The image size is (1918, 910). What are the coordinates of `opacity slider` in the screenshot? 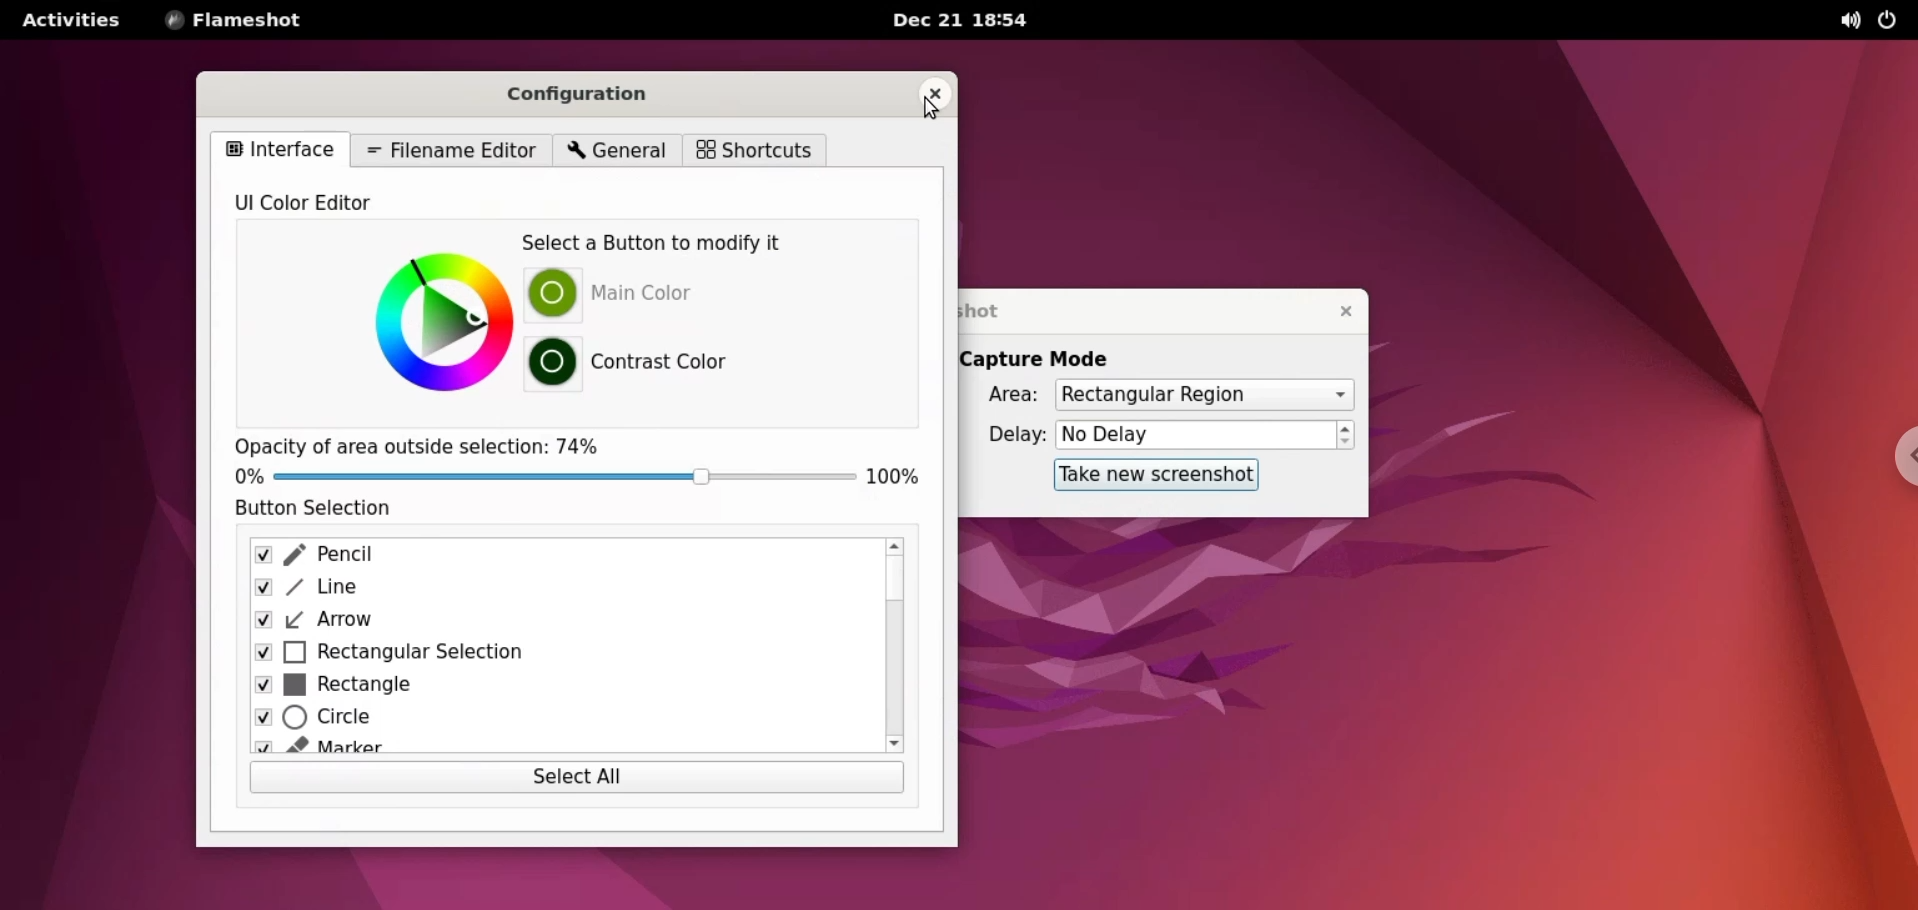 It's located at (560, 479).